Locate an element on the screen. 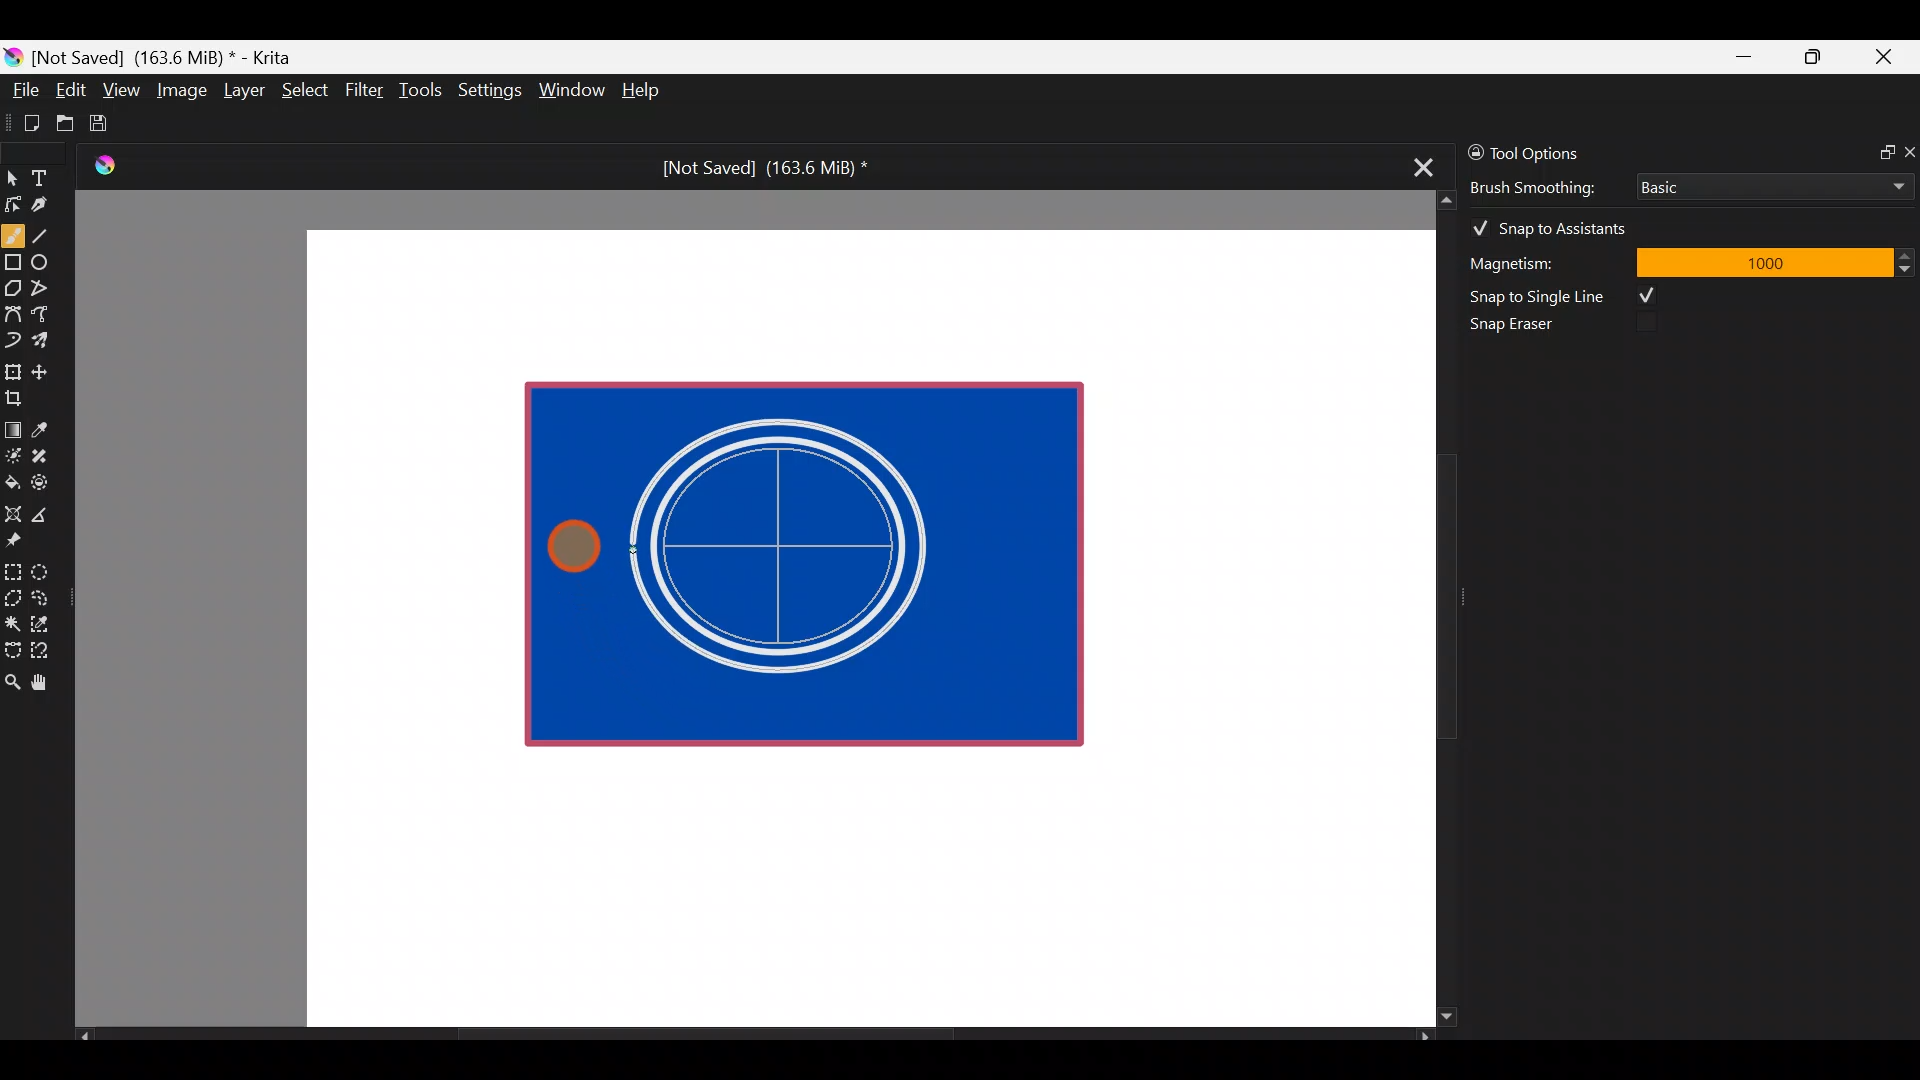 The image size is (1920, 1080). Freehand brush tool is located at coordinates (13, 228).